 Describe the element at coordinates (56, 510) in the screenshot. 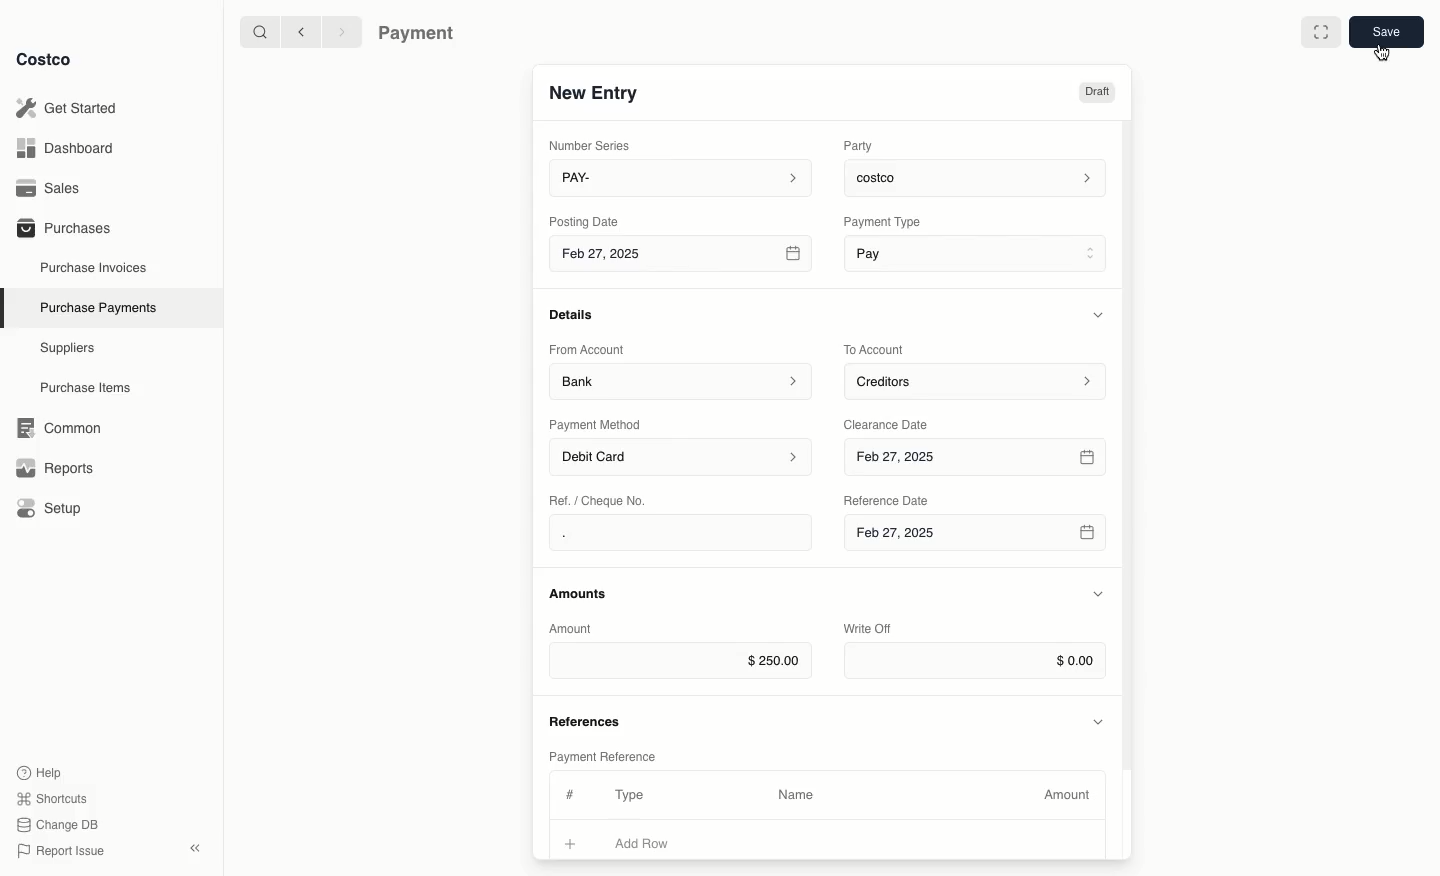

I see `Setup` at that location.